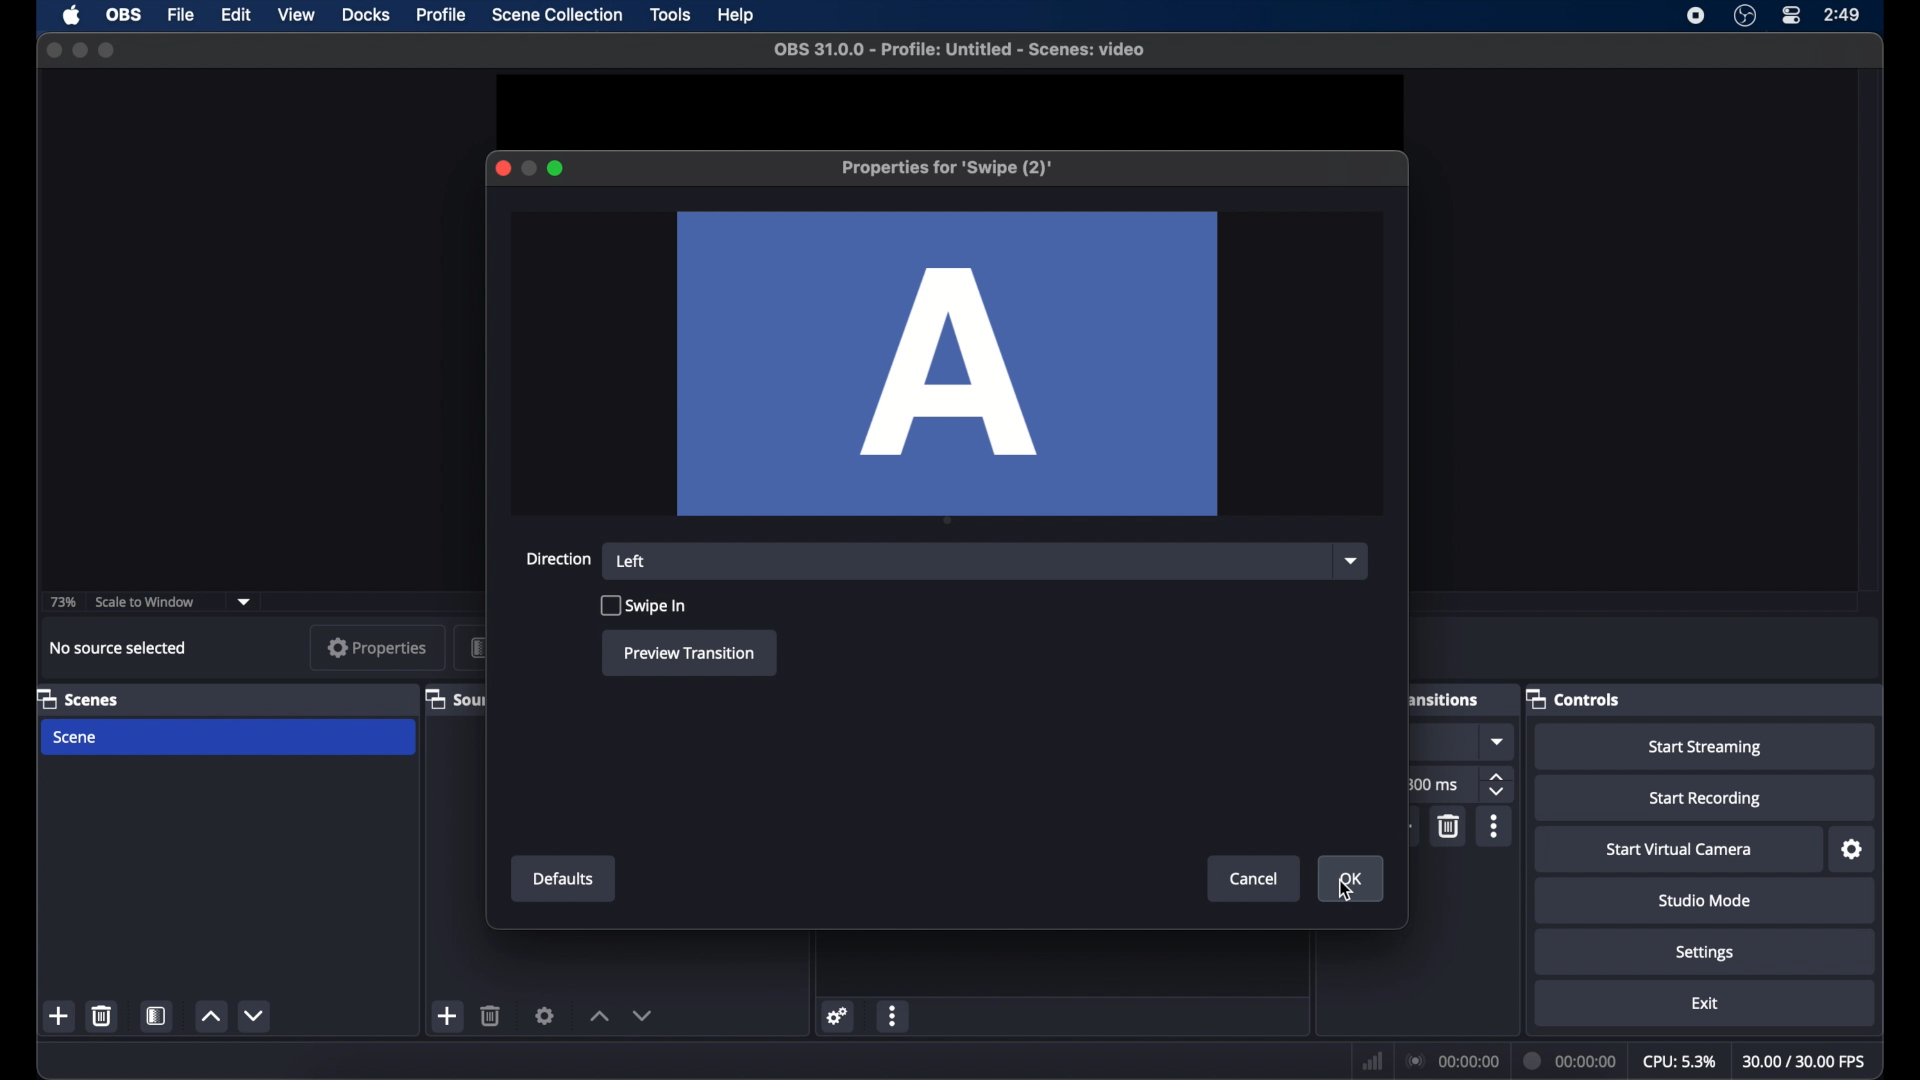 The height and width of the screenshot is (1080, 1920). Describe the element at coordinates (1678, 1062) in the screenshot. I see `cpu` at that location.